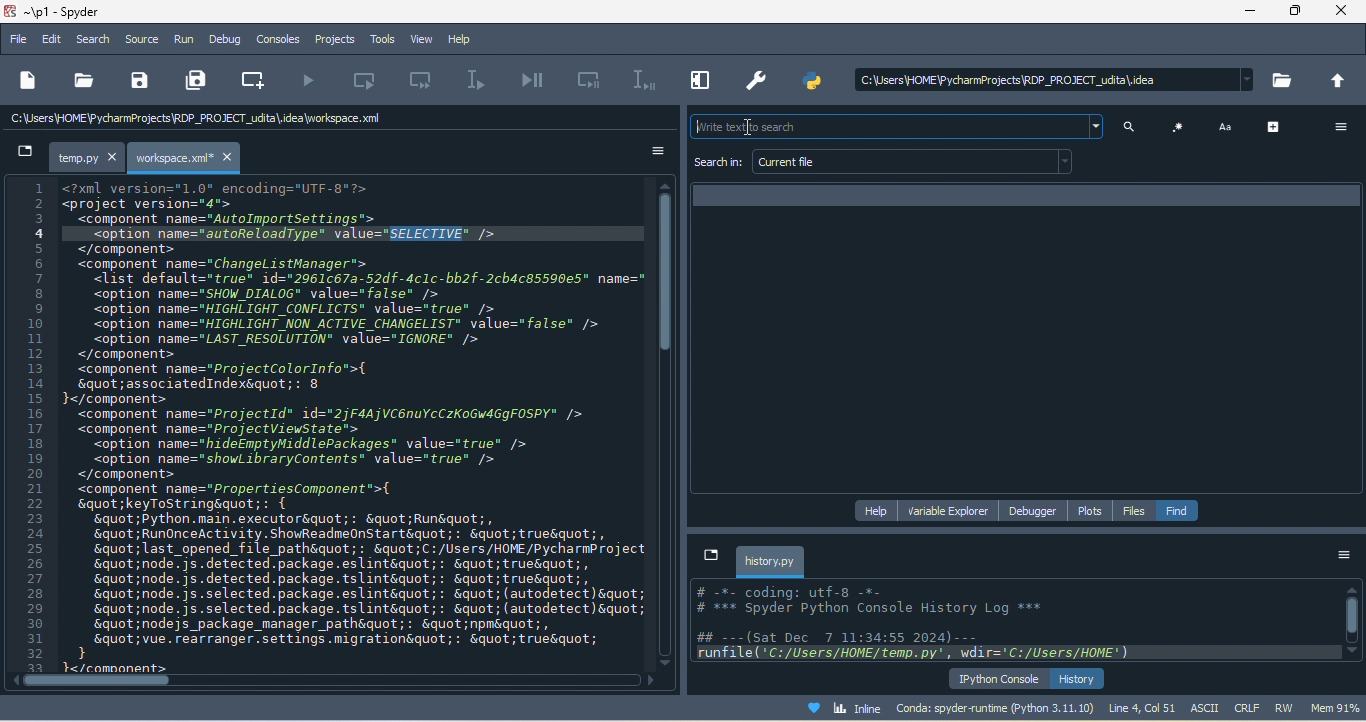 This screenshot has height=722, width=1366. I want to click on run current cell, so click(374, 80).